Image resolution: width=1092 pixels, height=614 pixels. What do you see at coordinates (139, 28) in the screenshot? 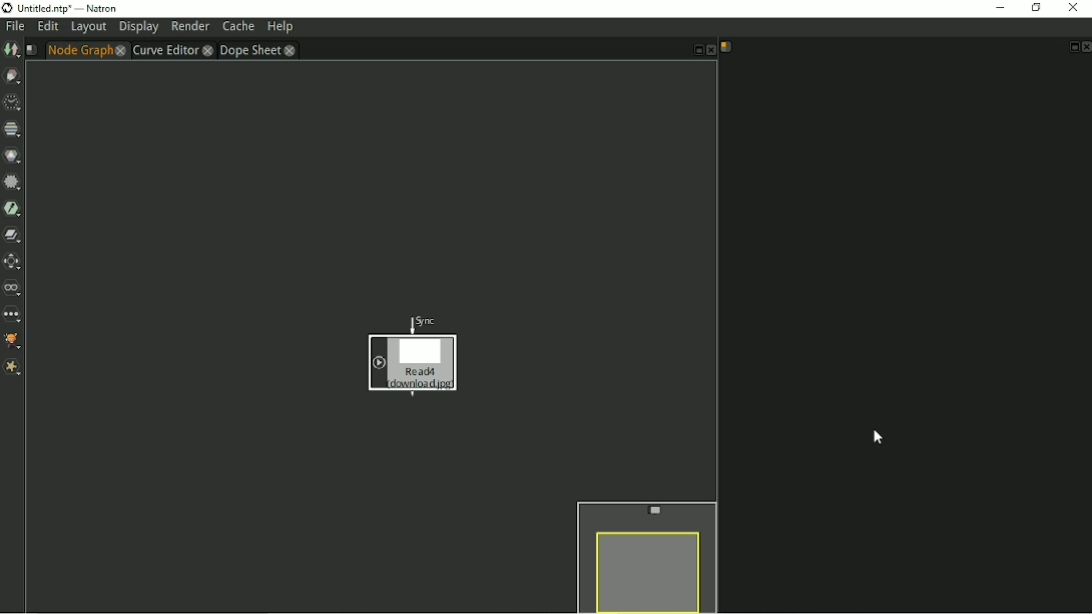
I see `Display` at bounding box center [139, 28].